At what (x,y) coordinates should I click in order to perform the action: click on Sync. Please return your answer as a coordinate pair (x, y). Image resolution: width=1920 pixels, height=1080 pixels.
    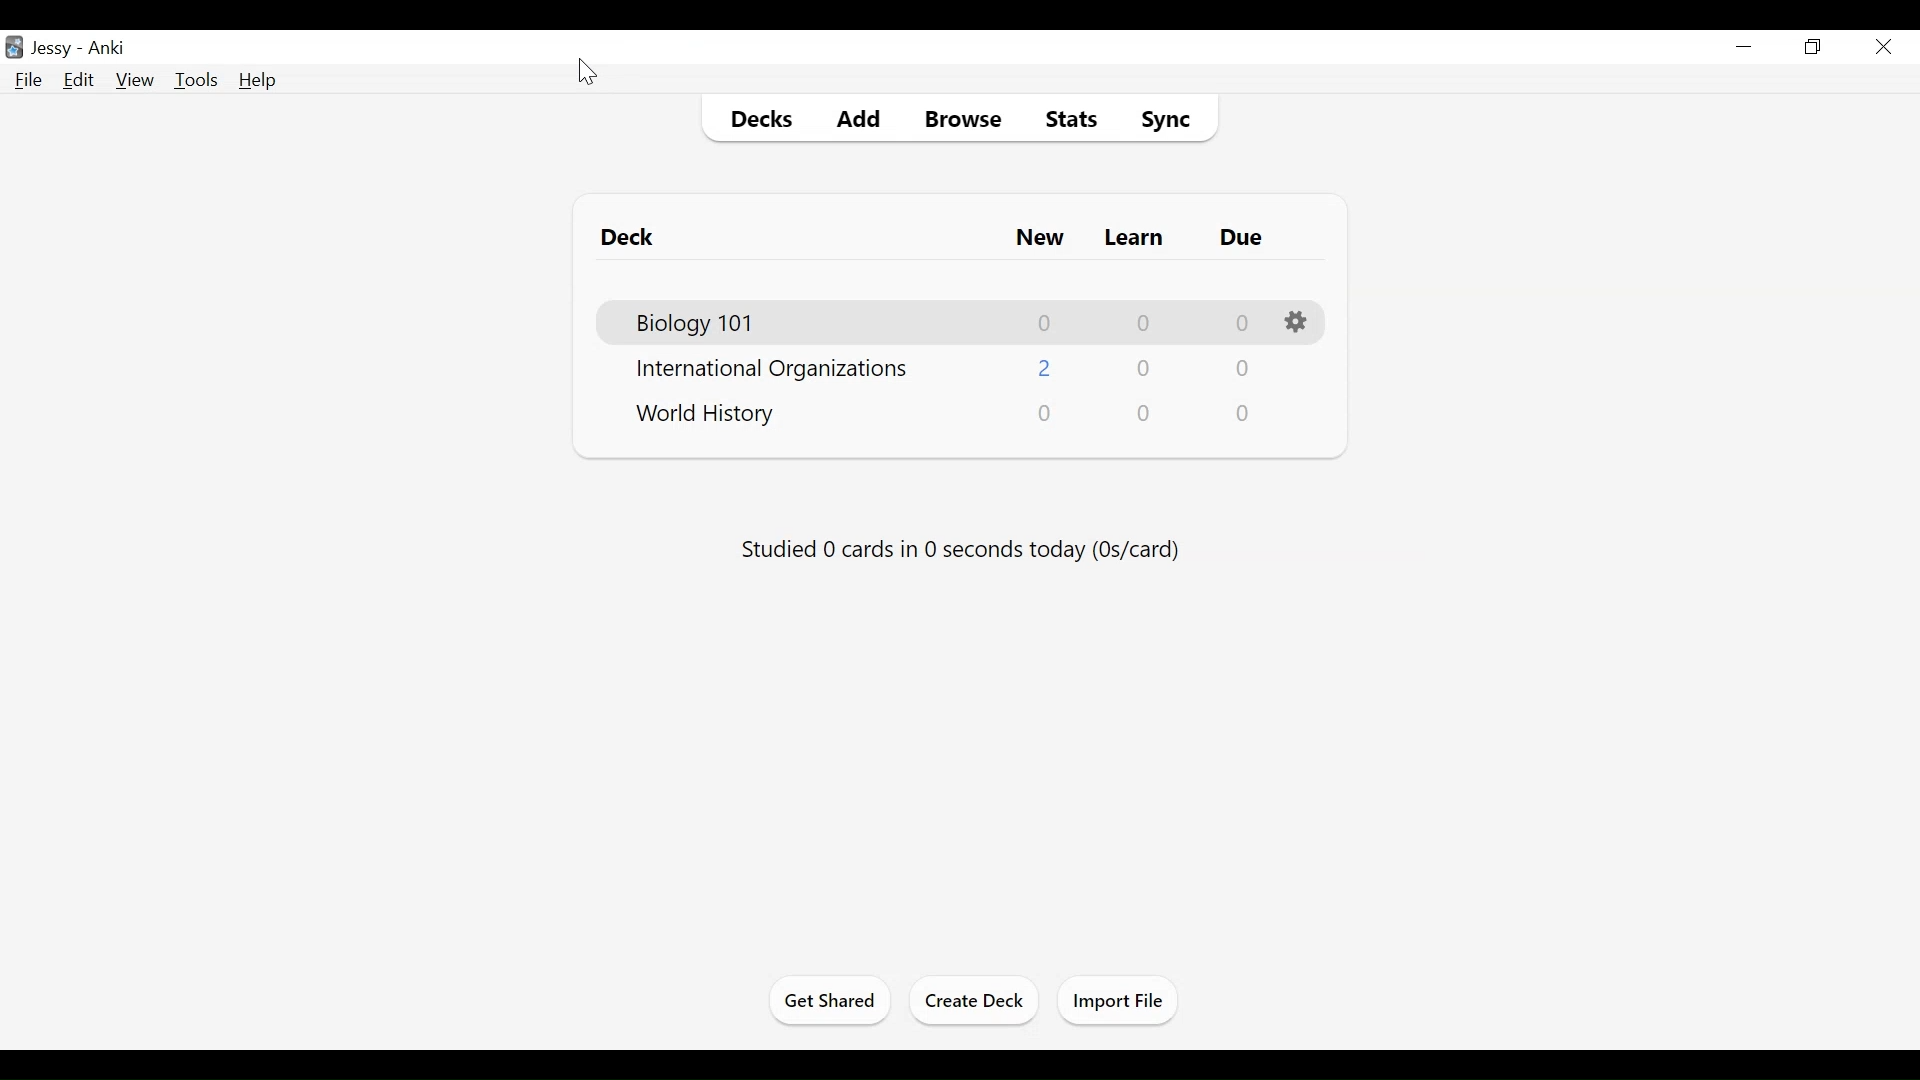
    Looking at the image, I should click on (1162, 116).